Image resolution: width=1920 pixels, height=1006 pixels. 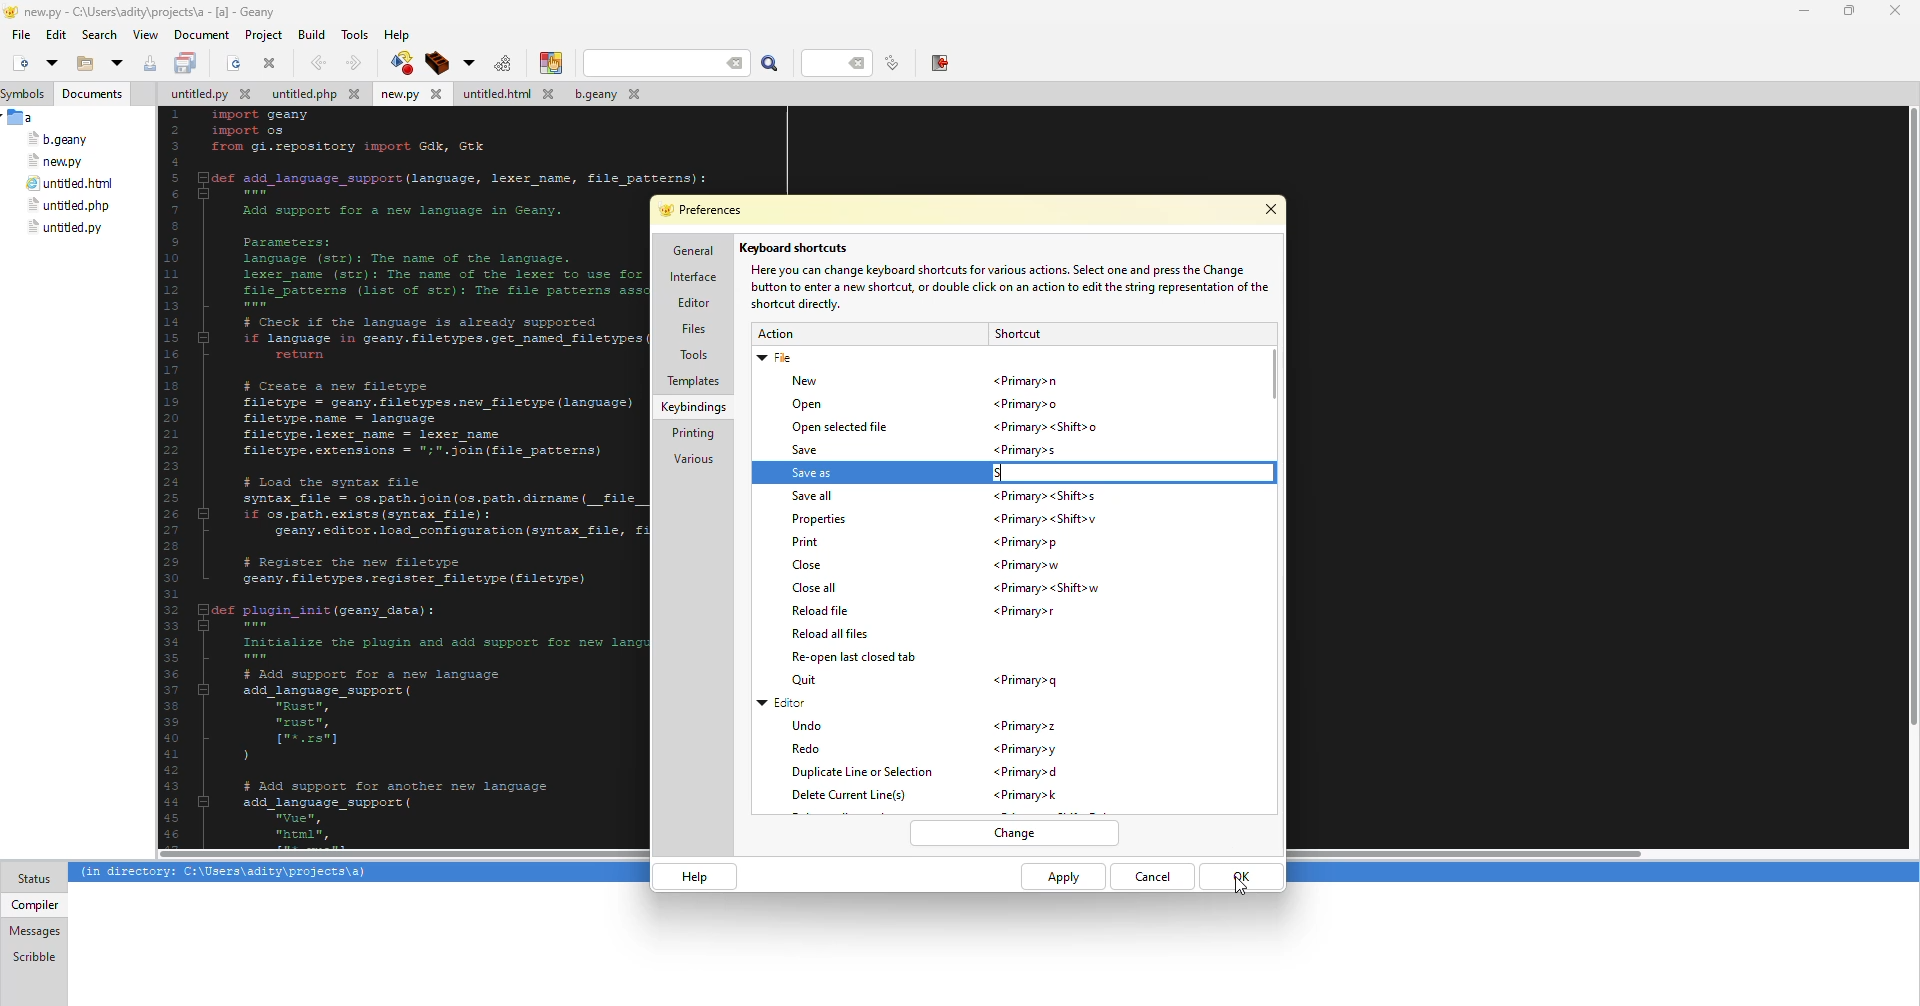 I want to click on search, so click(x=667, y=63).